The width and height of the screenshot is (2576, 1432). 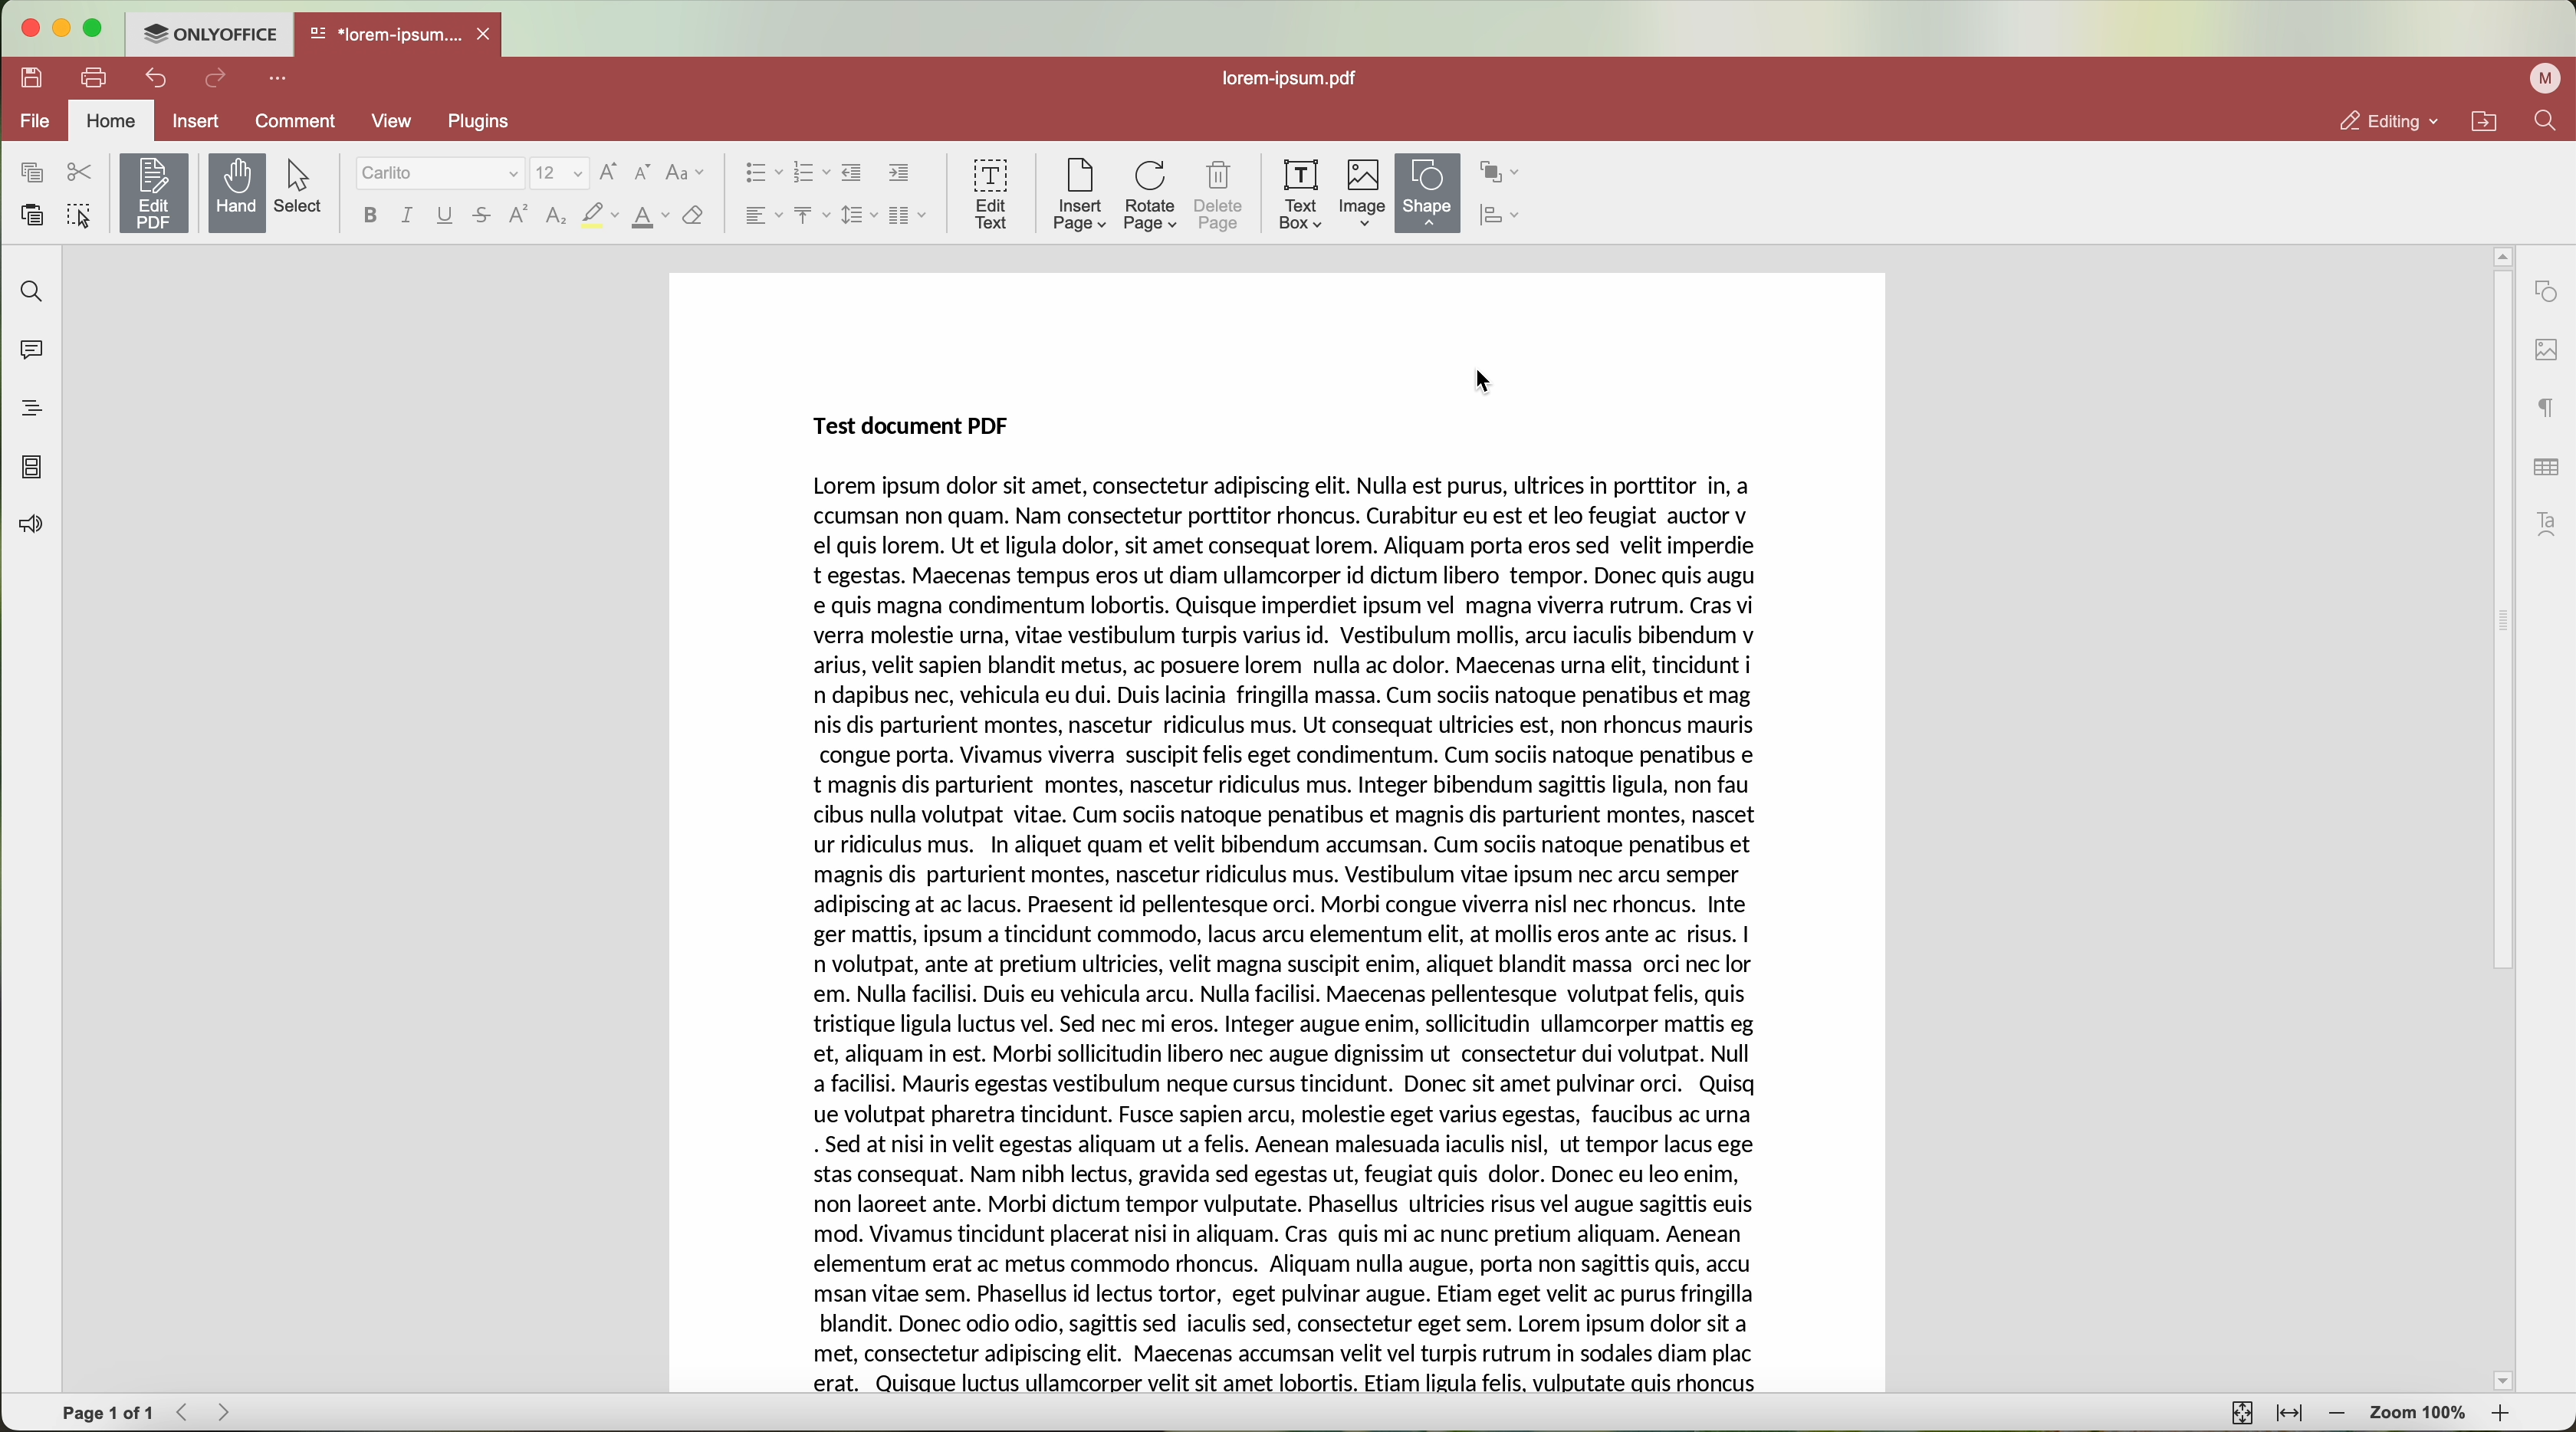 What do you see at coordinates (2292, 1415) in the screenshot?
I see `fit to width` at bounding box center [2292, 1415].